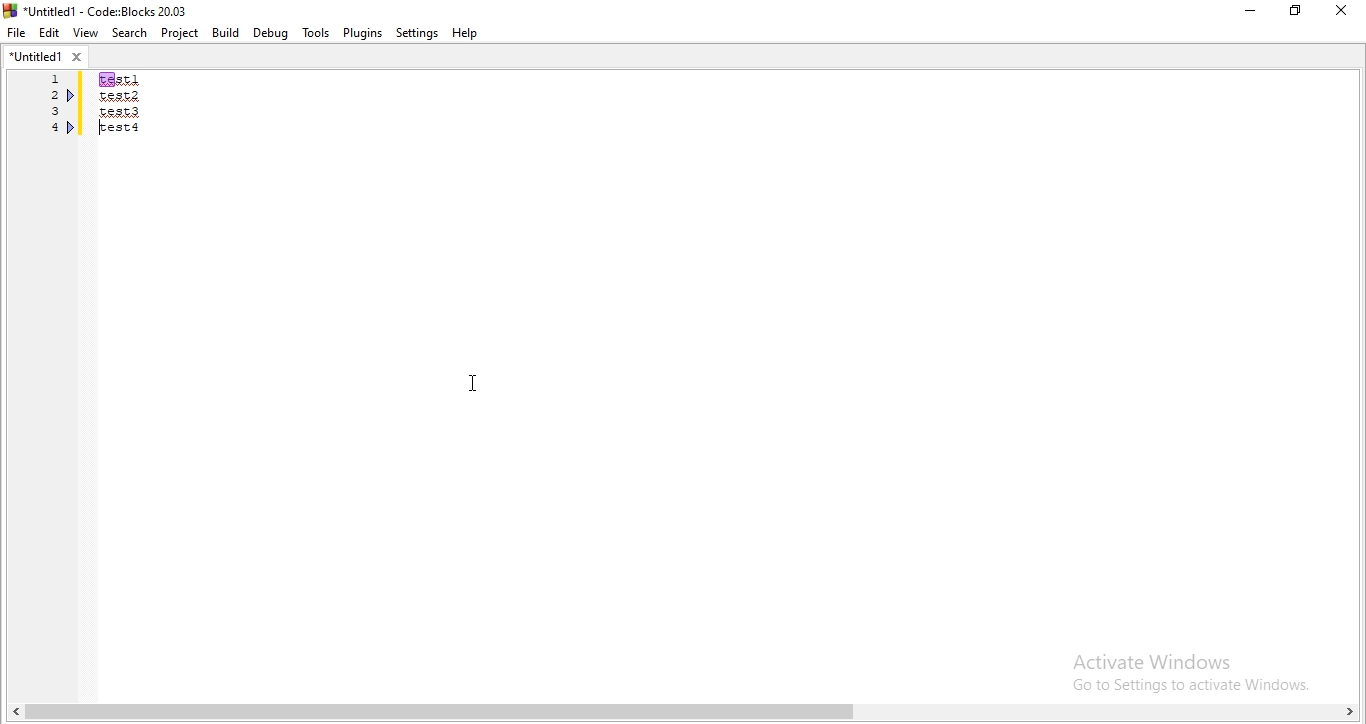 The height and width of the screenshot is (724, 1366). I want to click on cursor, so click(476, 383).